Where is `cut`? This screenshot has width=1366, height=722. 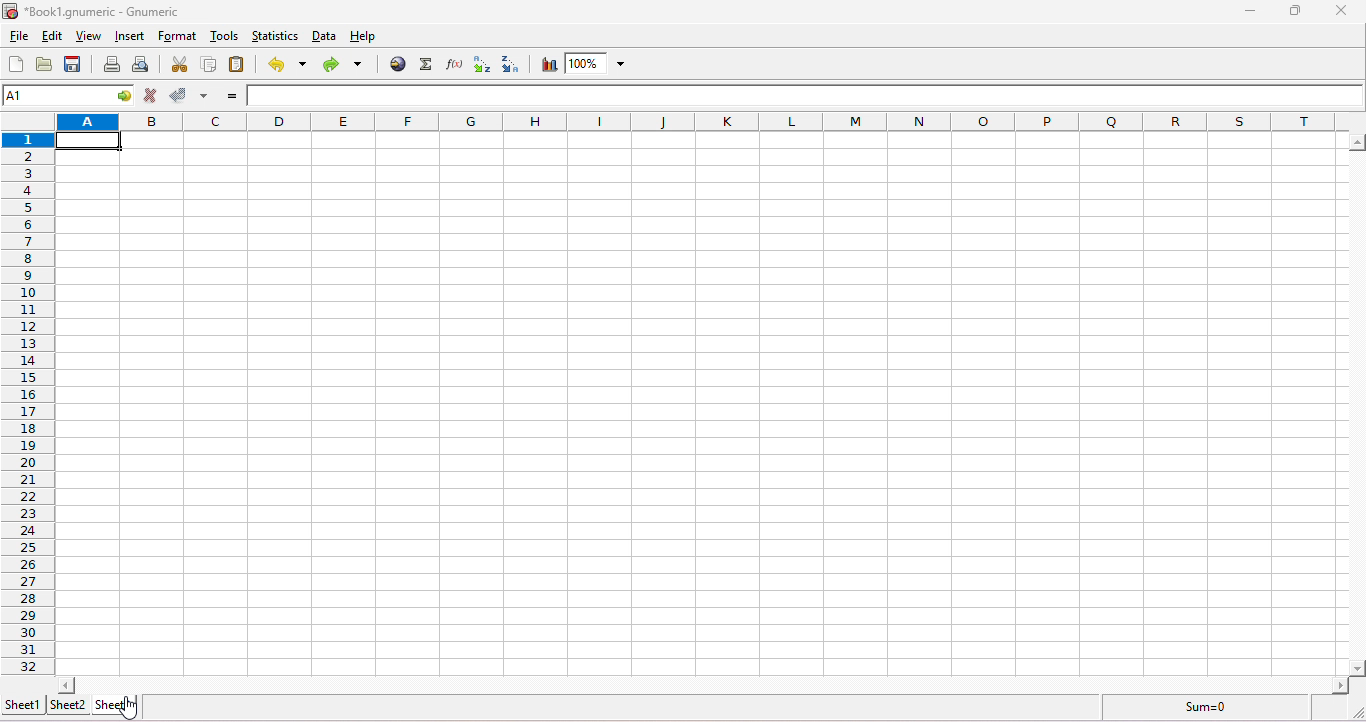
cut is located at coordinates (178, 65).